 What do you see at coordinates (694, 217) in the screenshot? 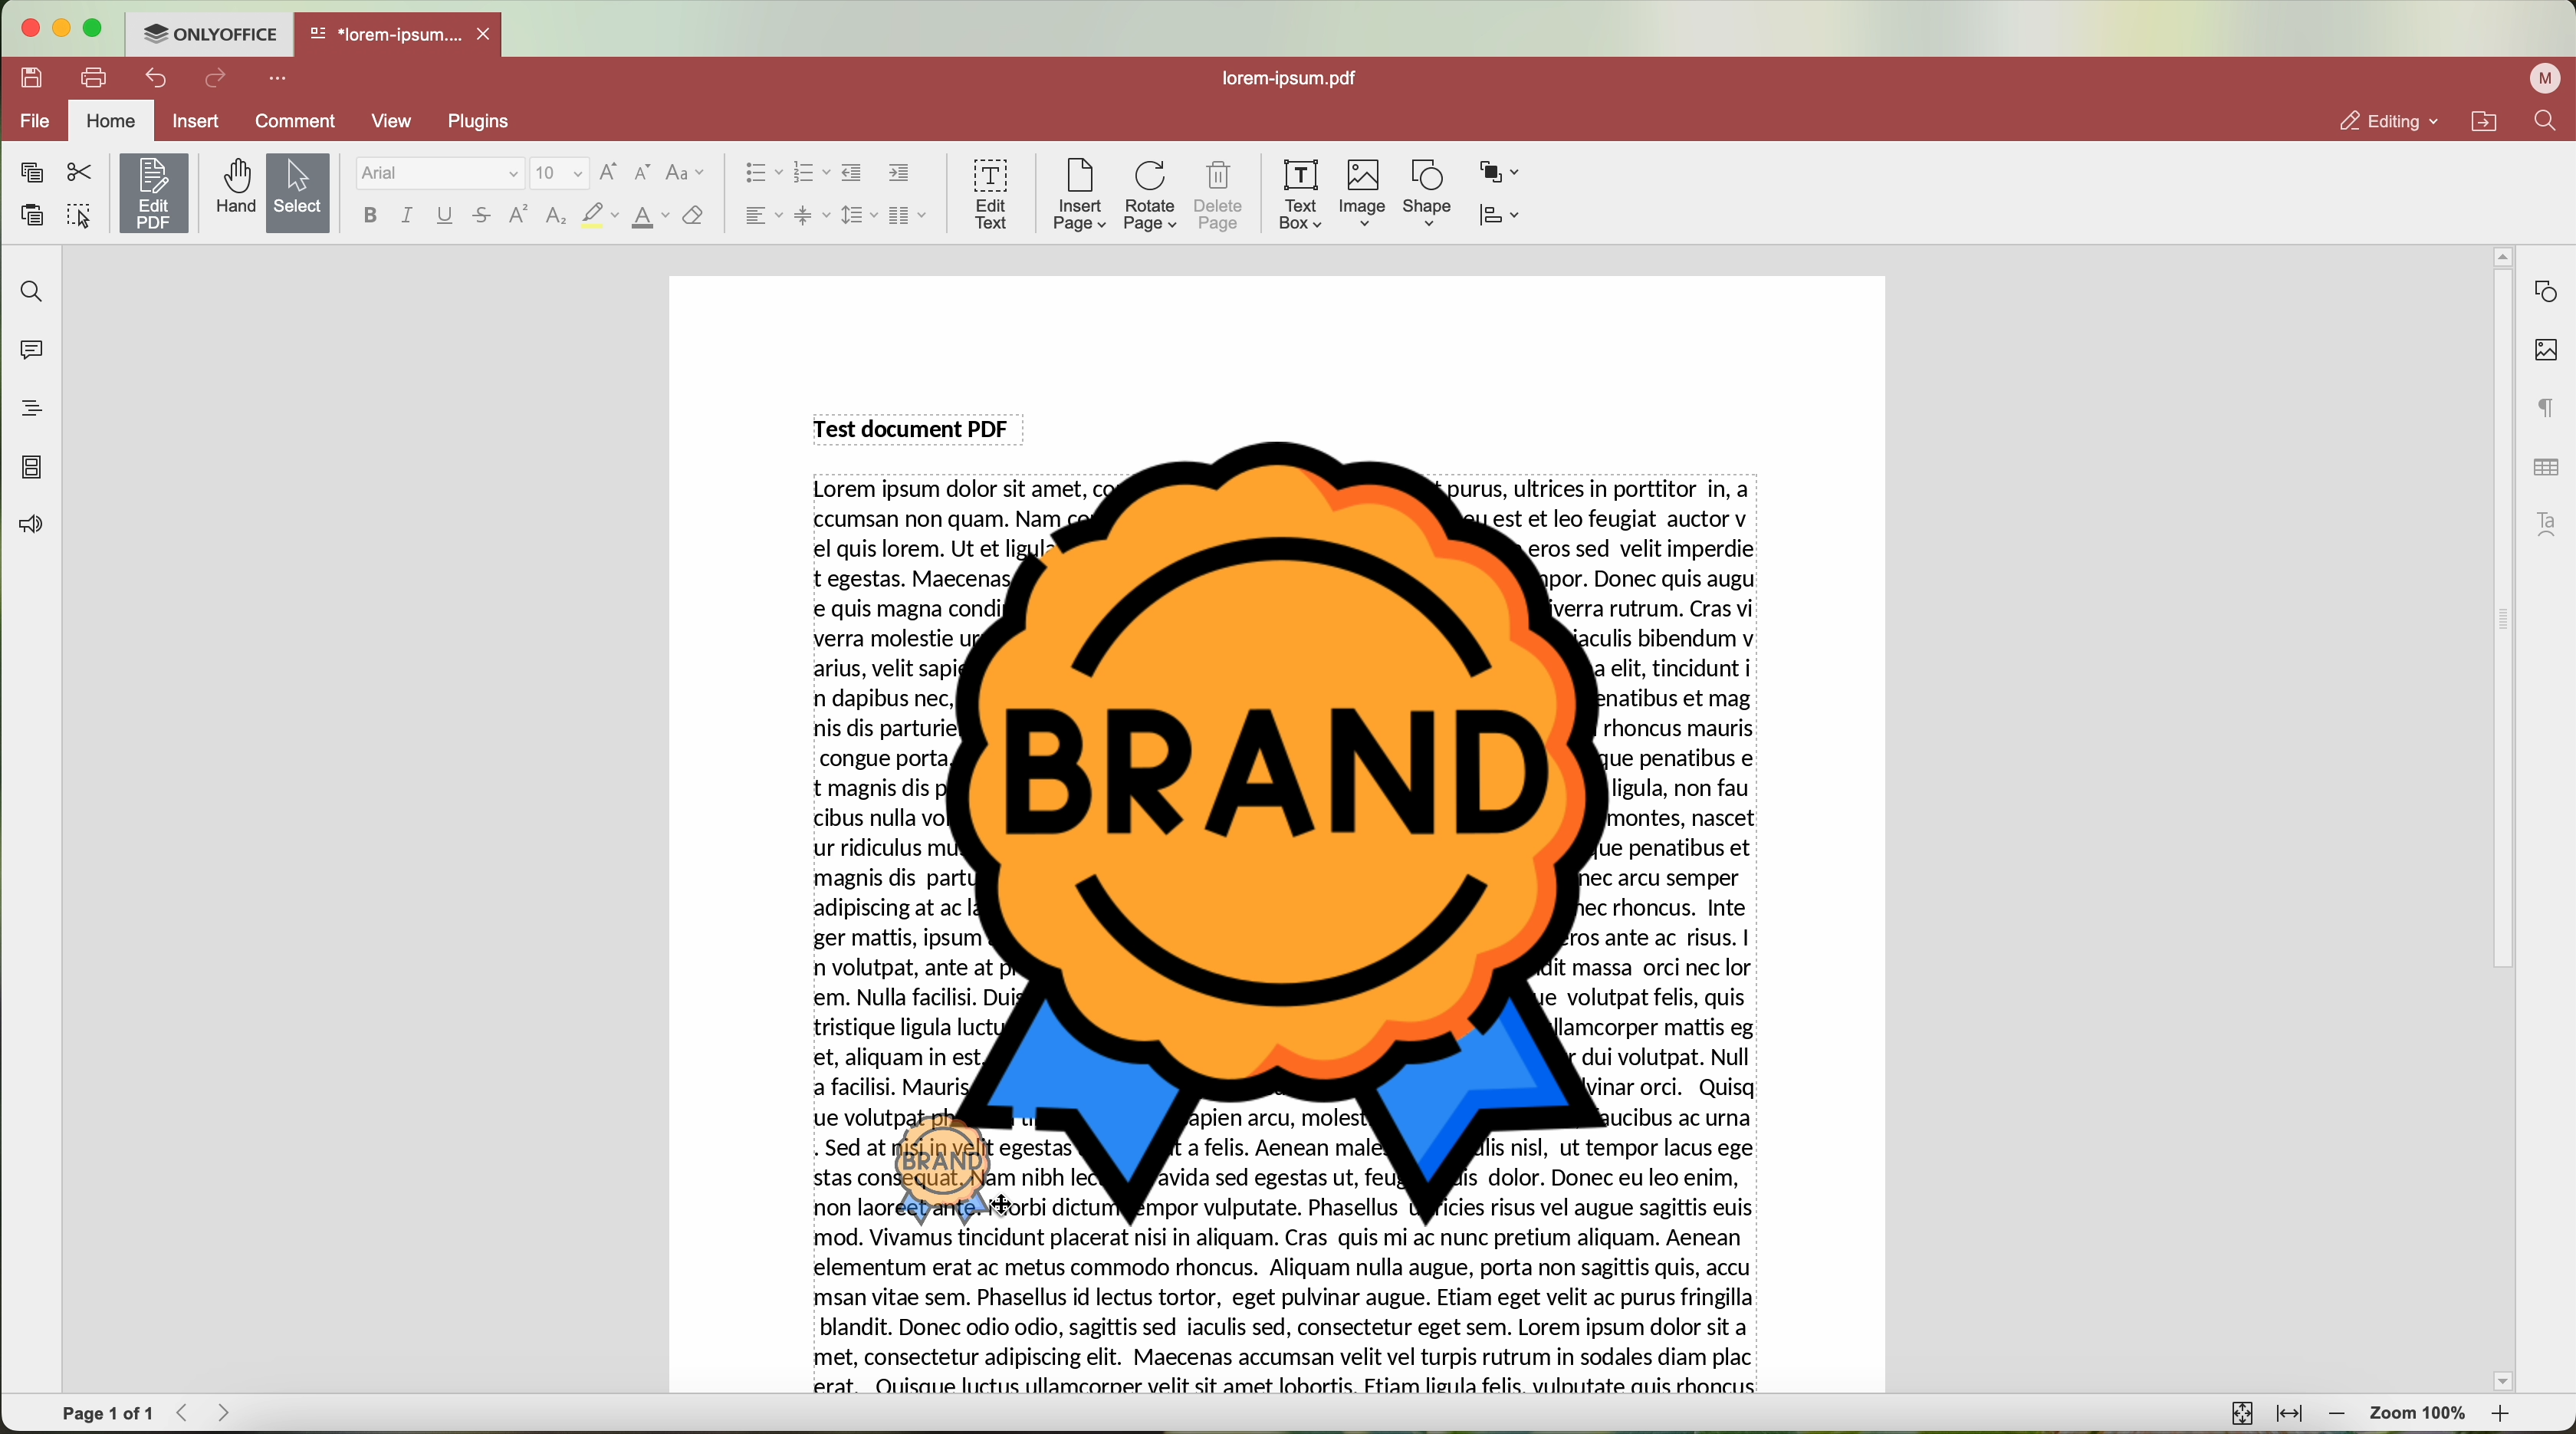
I see `clear style` at bounding box center [694, 217].